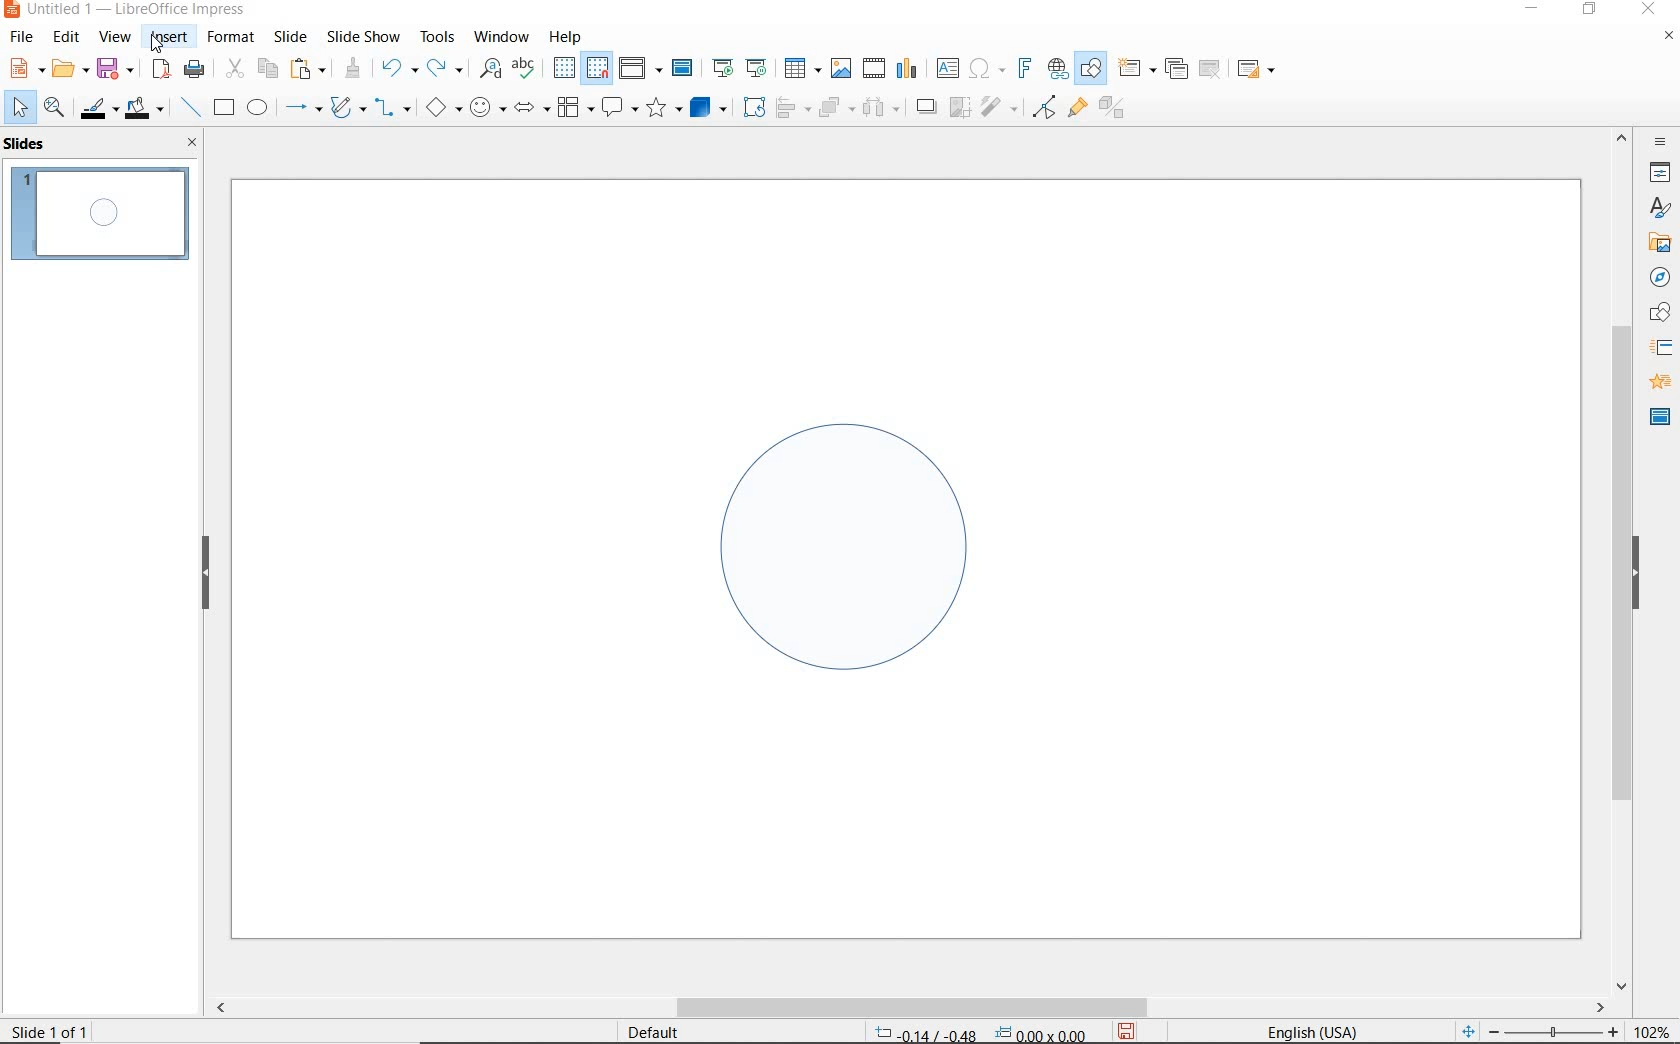 The width and height of the screenshot is (1680, 1044). Describe the element at coordinates (290, 37) in the screenshot. I see `slide` at that location.